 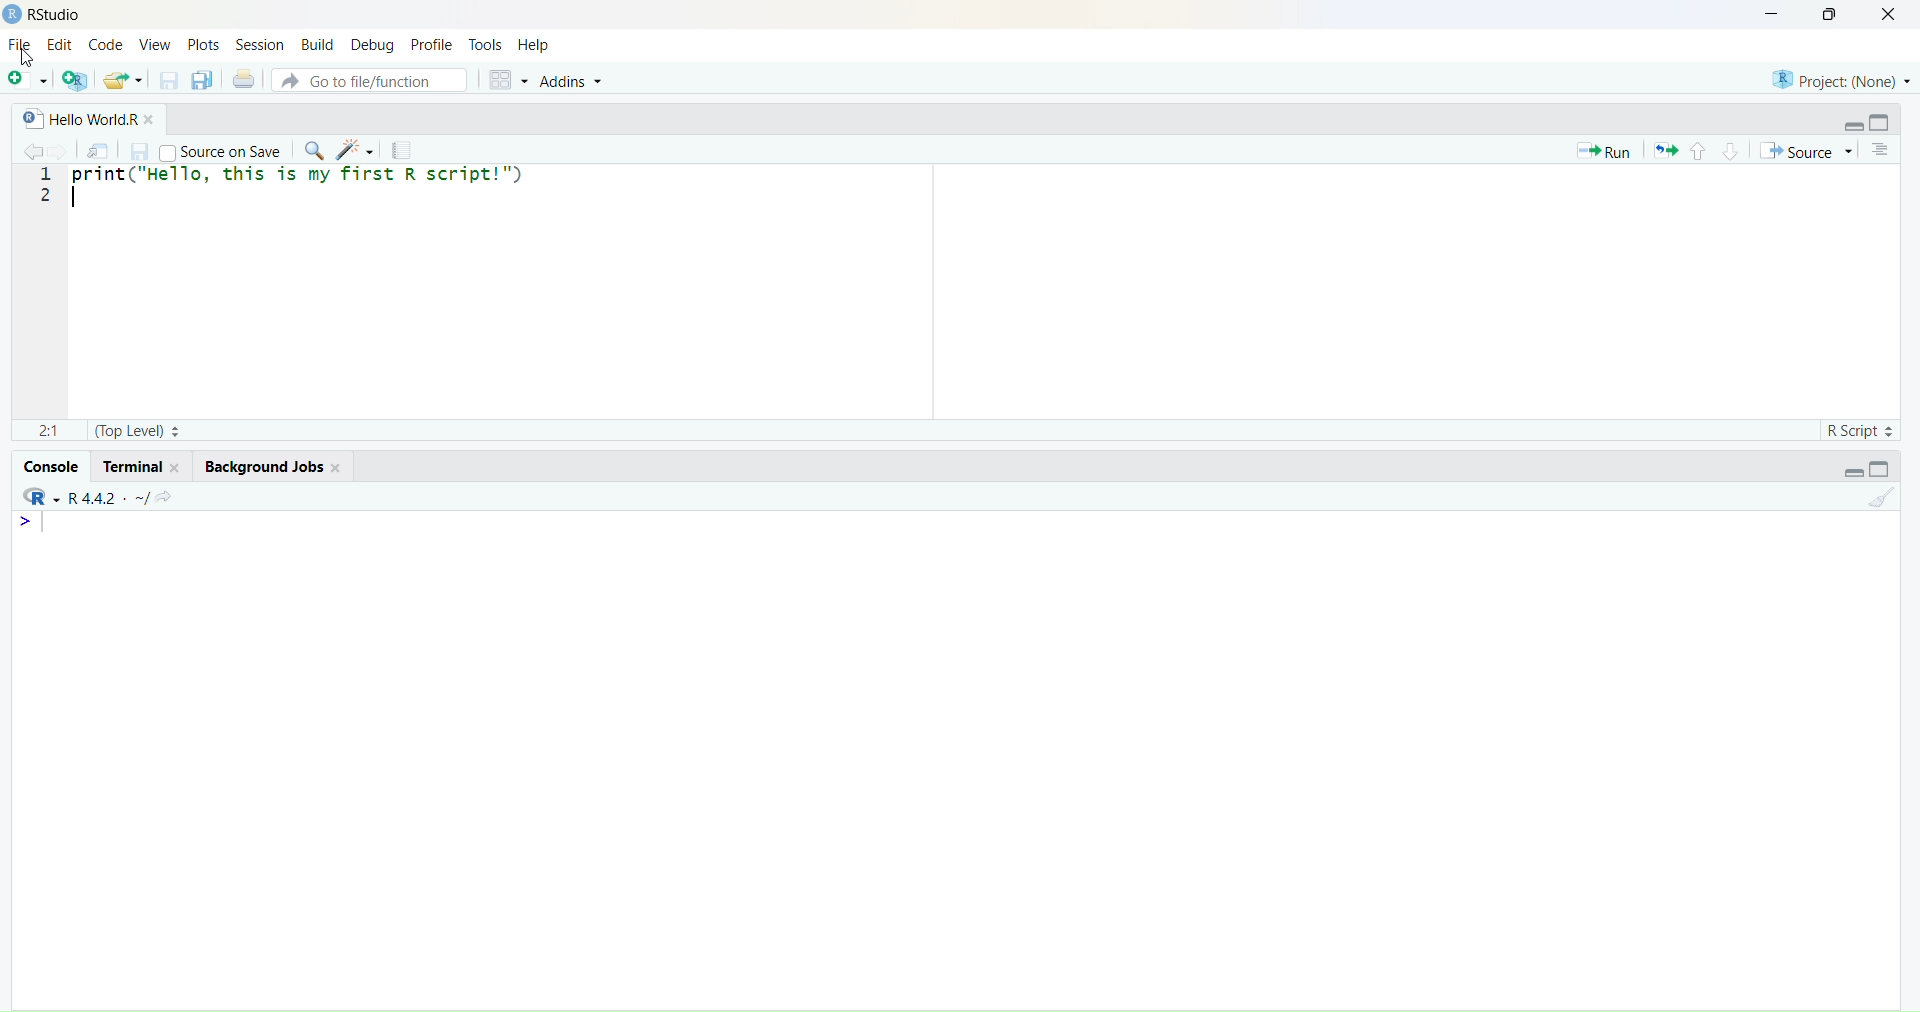 I want to click on Help, so click(x=533, y=46).